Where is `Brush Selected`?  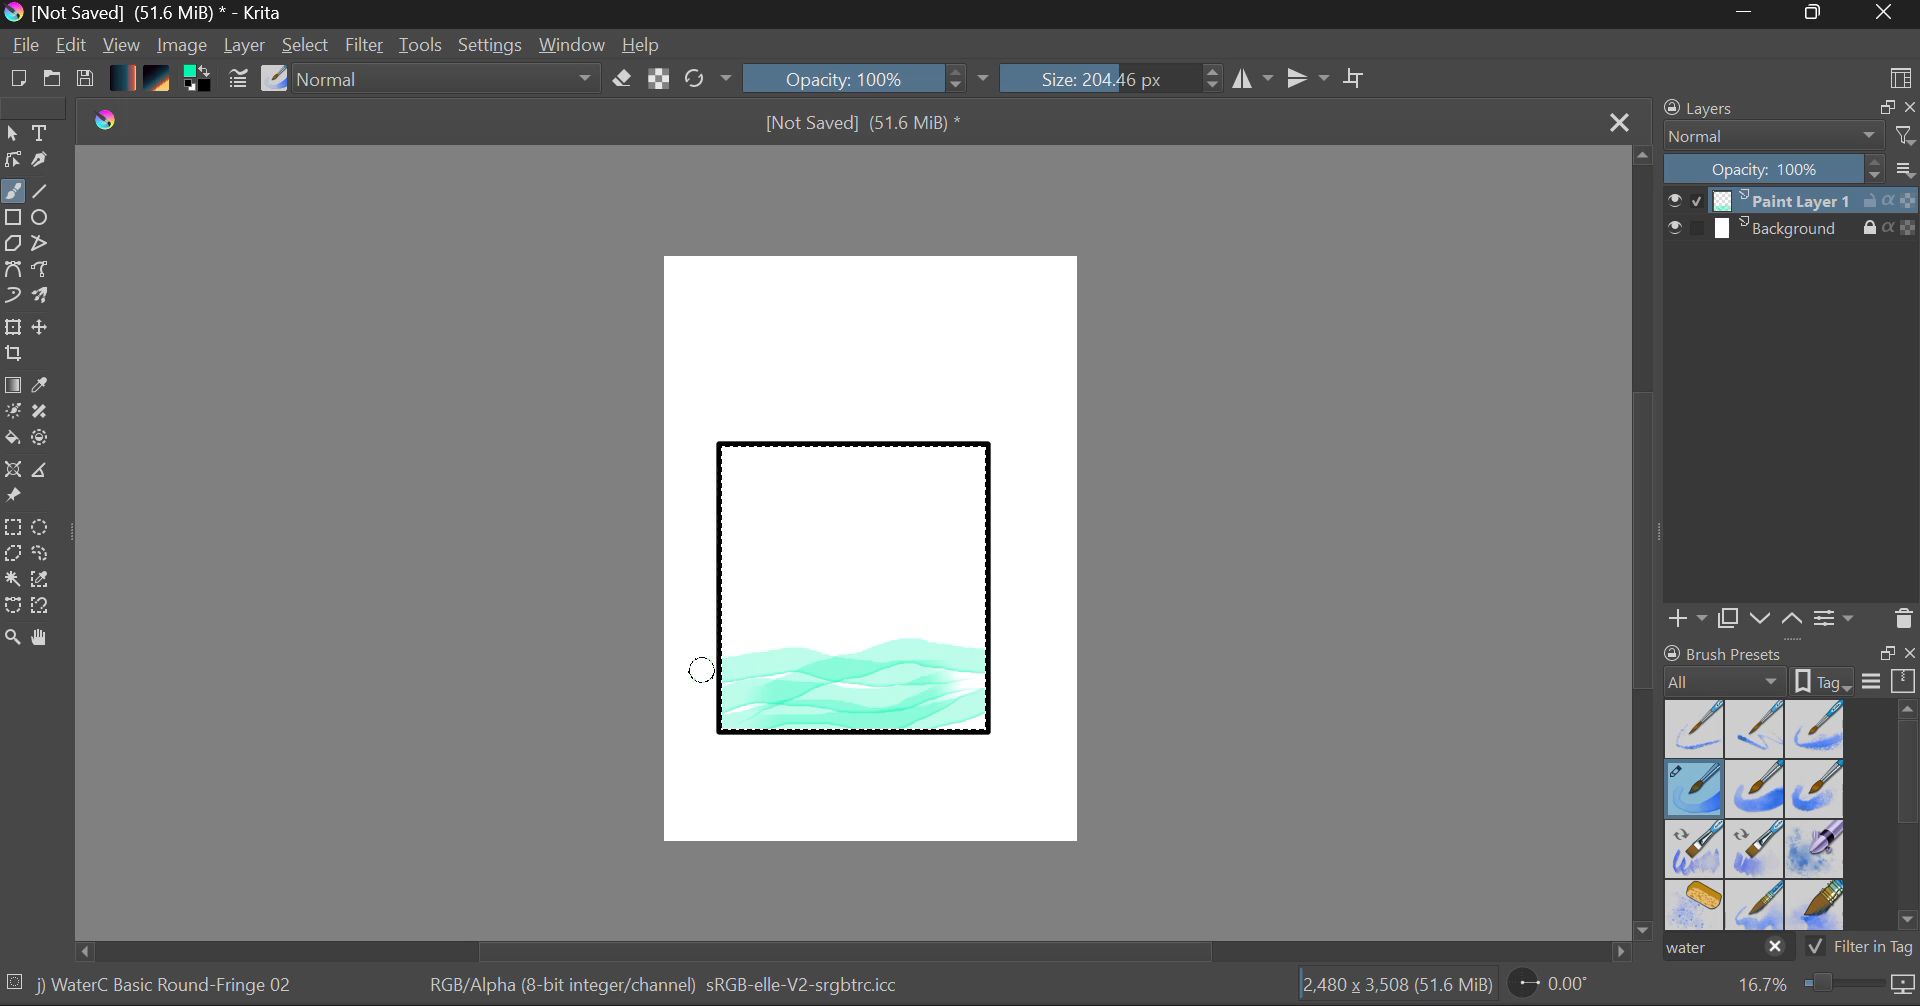
Brush Selected is located at coordinates (168, 987).